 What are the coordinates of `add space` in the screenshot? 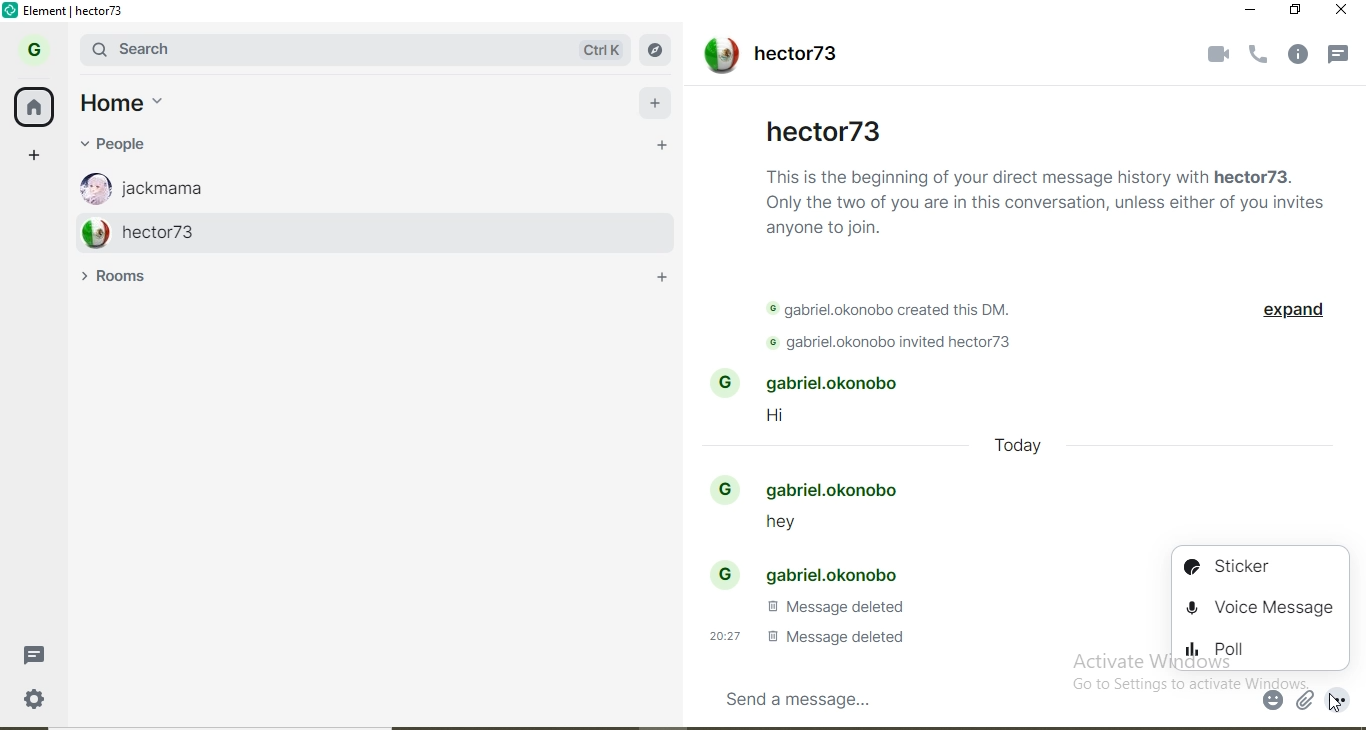 It's located at (35, 153).